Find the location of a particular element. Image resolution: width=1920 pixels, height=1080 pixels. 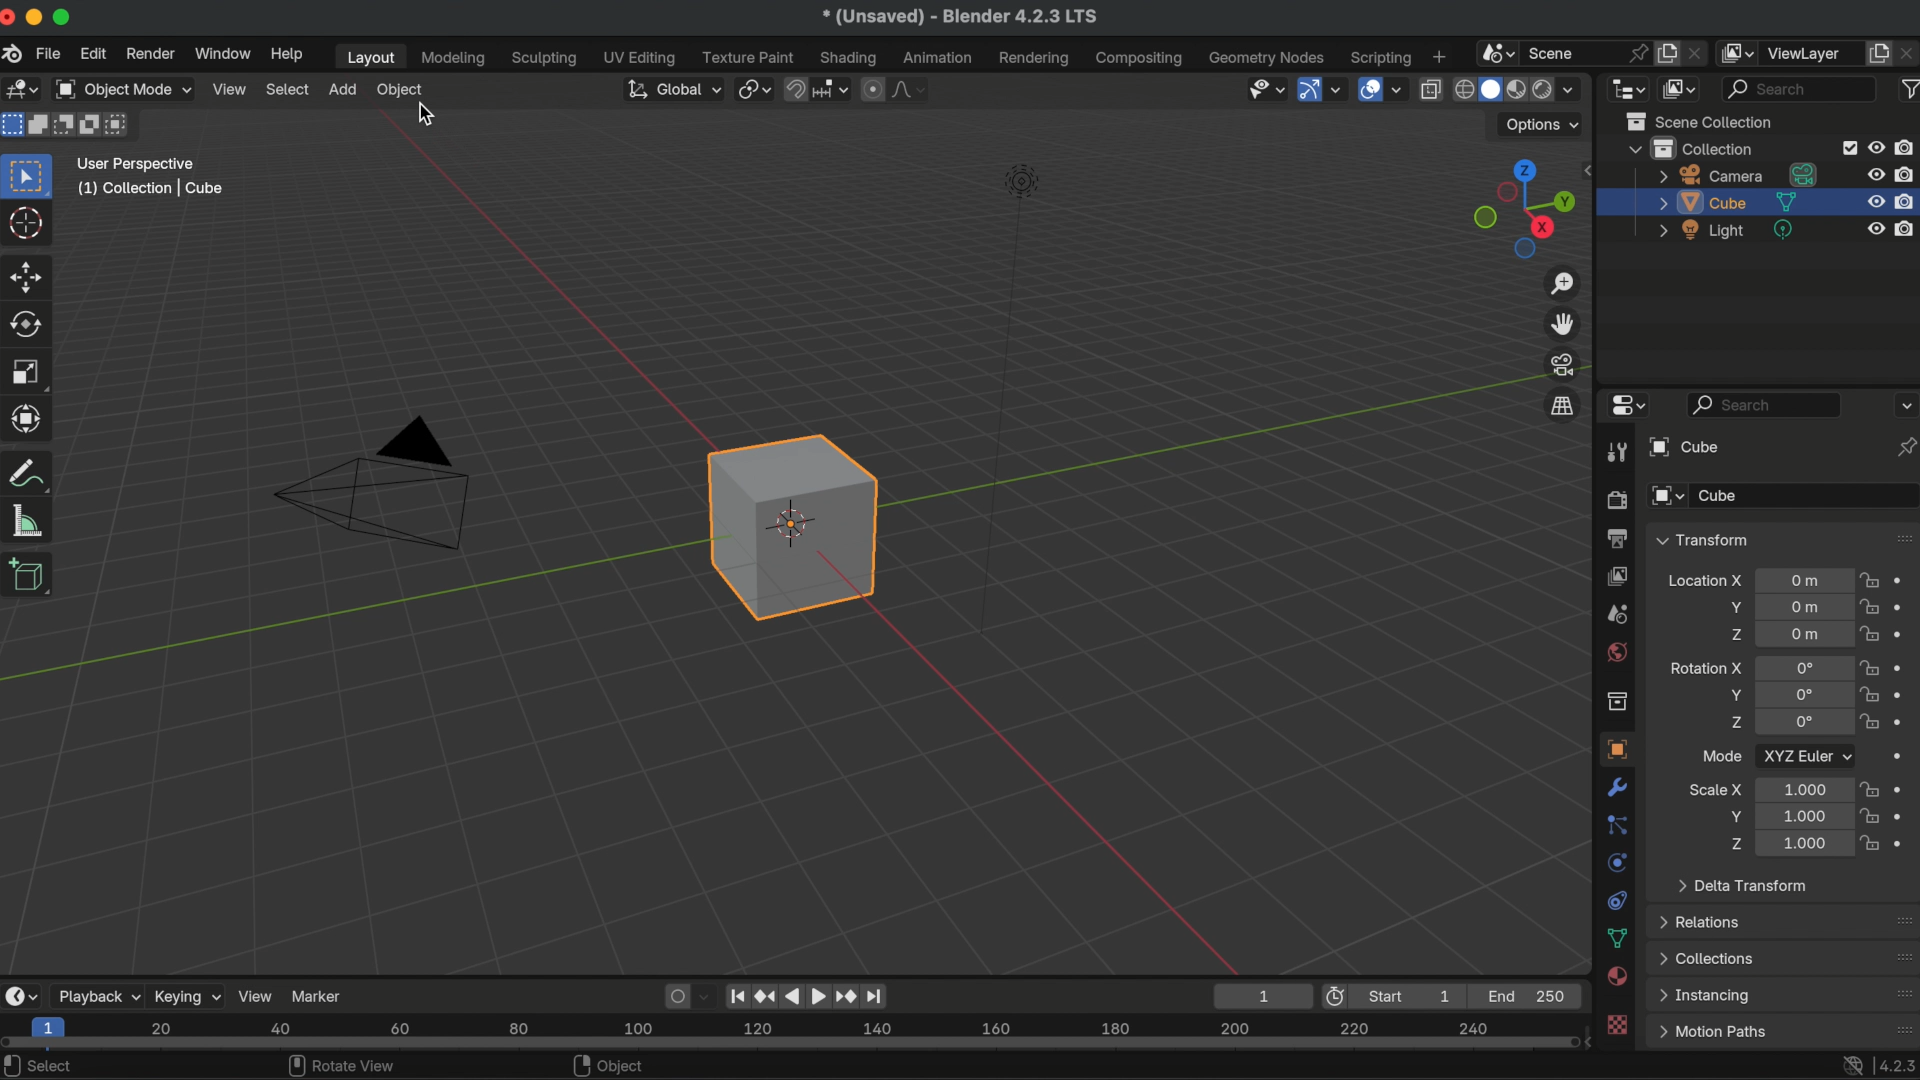

add view layer is located at coordinates (1879, 51).